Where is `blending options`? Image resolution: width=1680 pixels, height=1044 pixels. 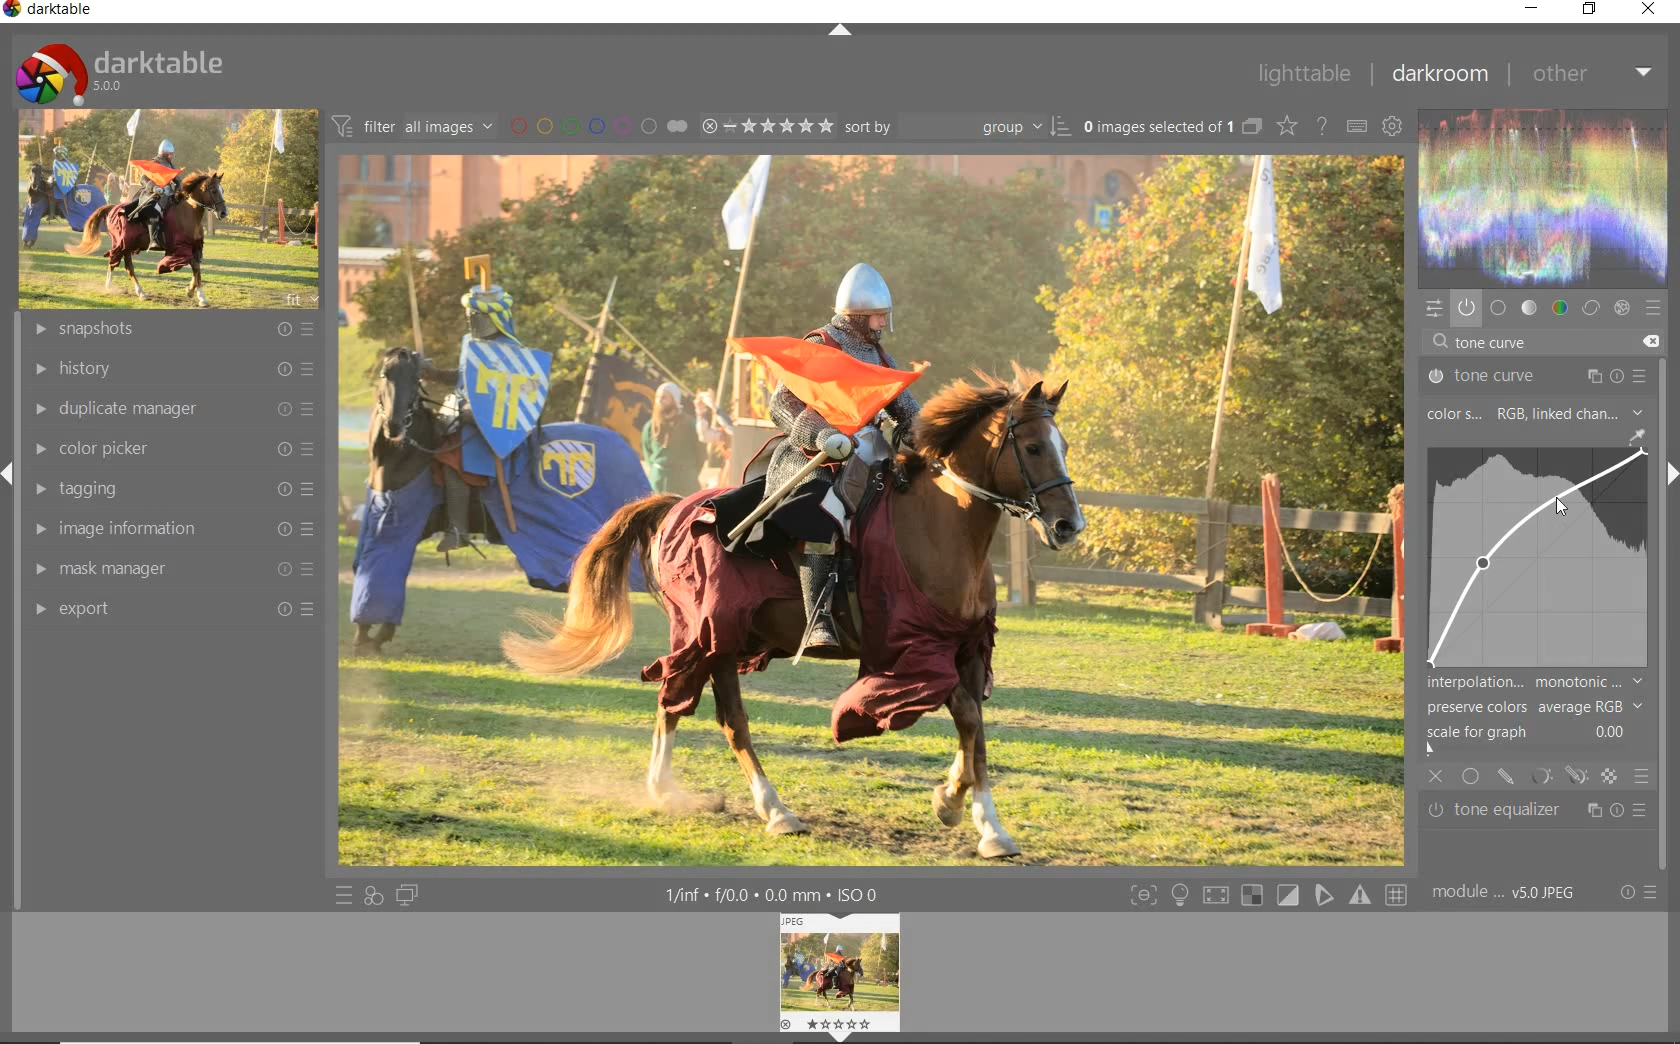 blending options is located at coordinates (1640, 775).